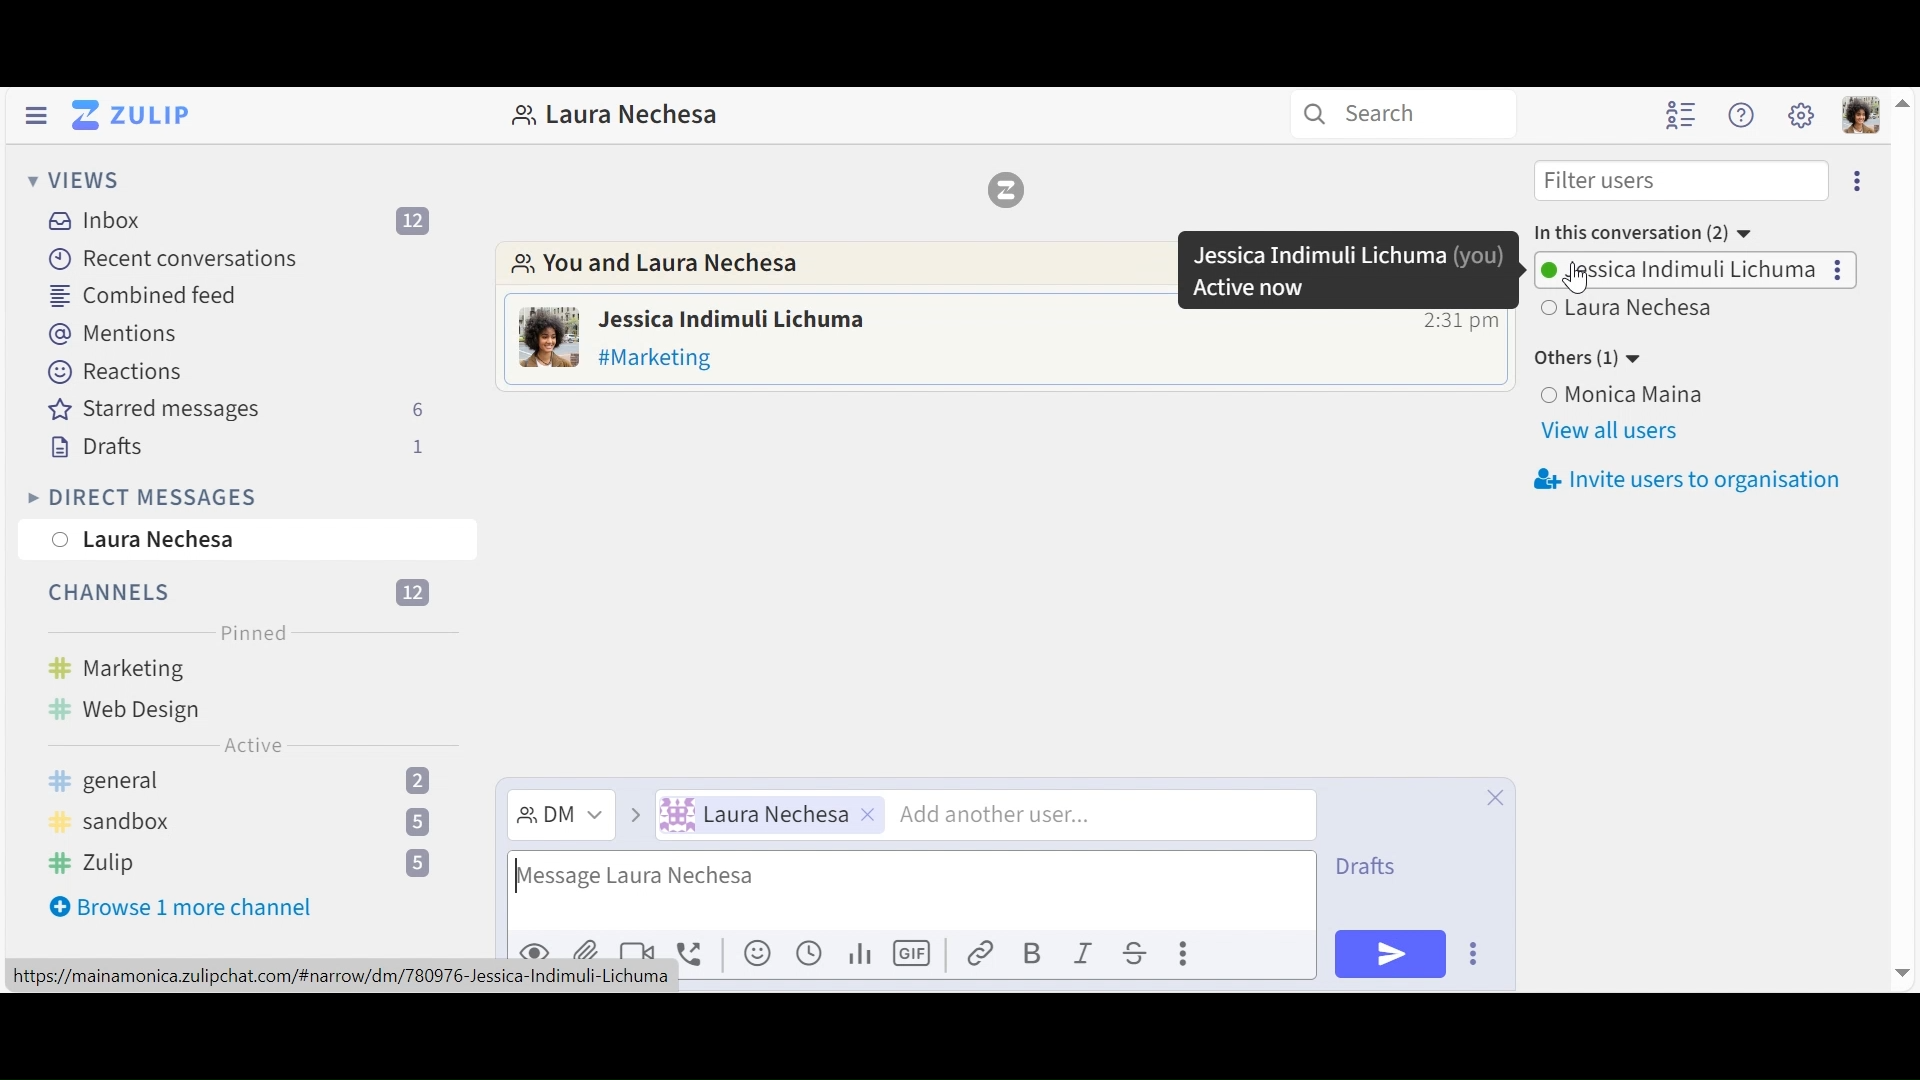 The height and width of the screenshot is (1080, 1920). Describe the element at coordinates (1697, 270) in the screenshot. I see `Users` at that location.